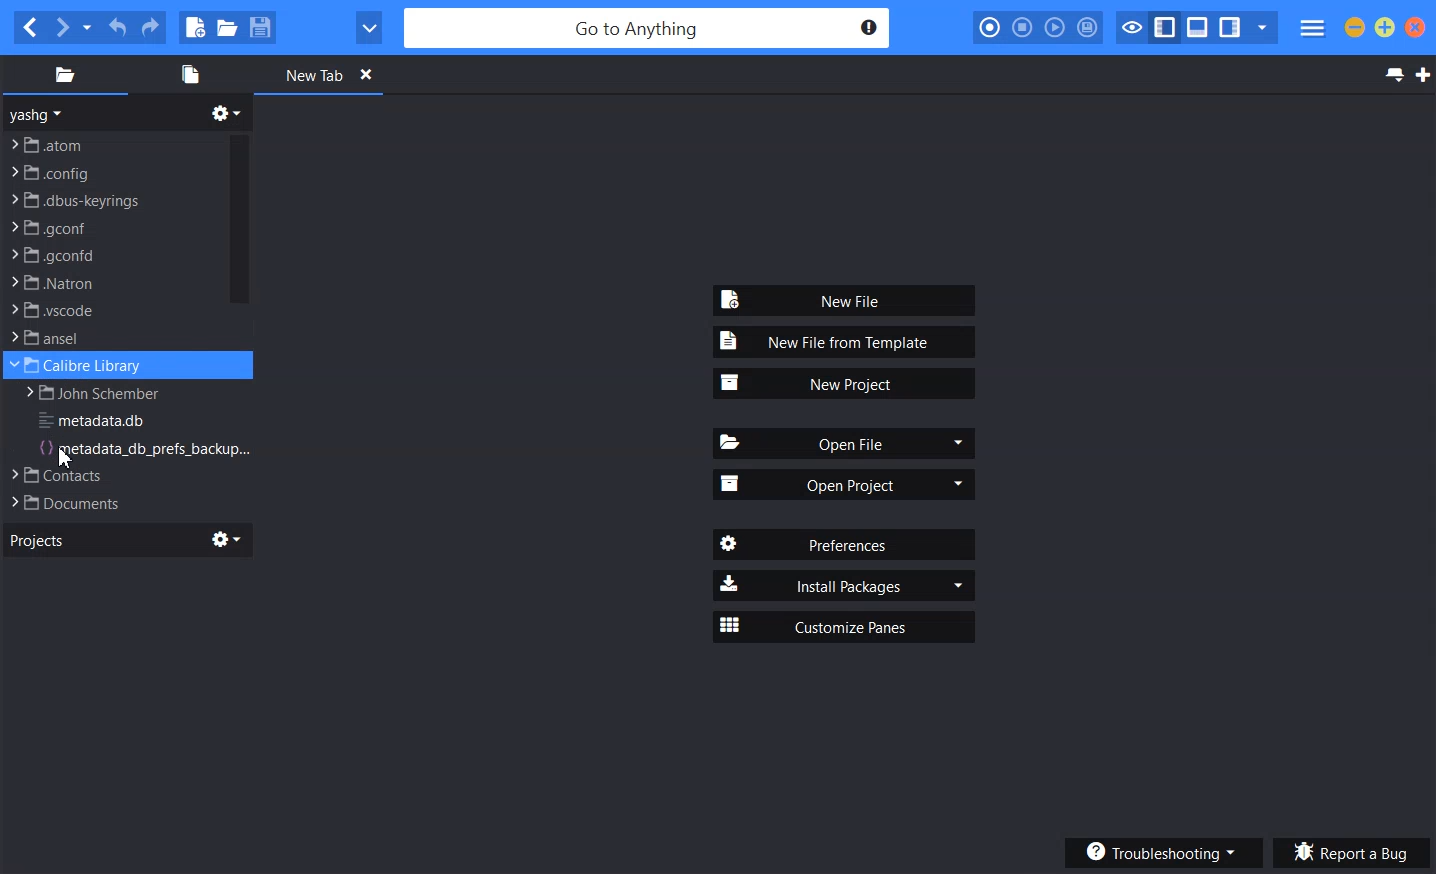 Image resolution: width=1436 pixels, height=874 pixels. What do you see at coordinates (1423, 75) in the screenshot?
I see `New Tab` at bounding box center [1423, 75].